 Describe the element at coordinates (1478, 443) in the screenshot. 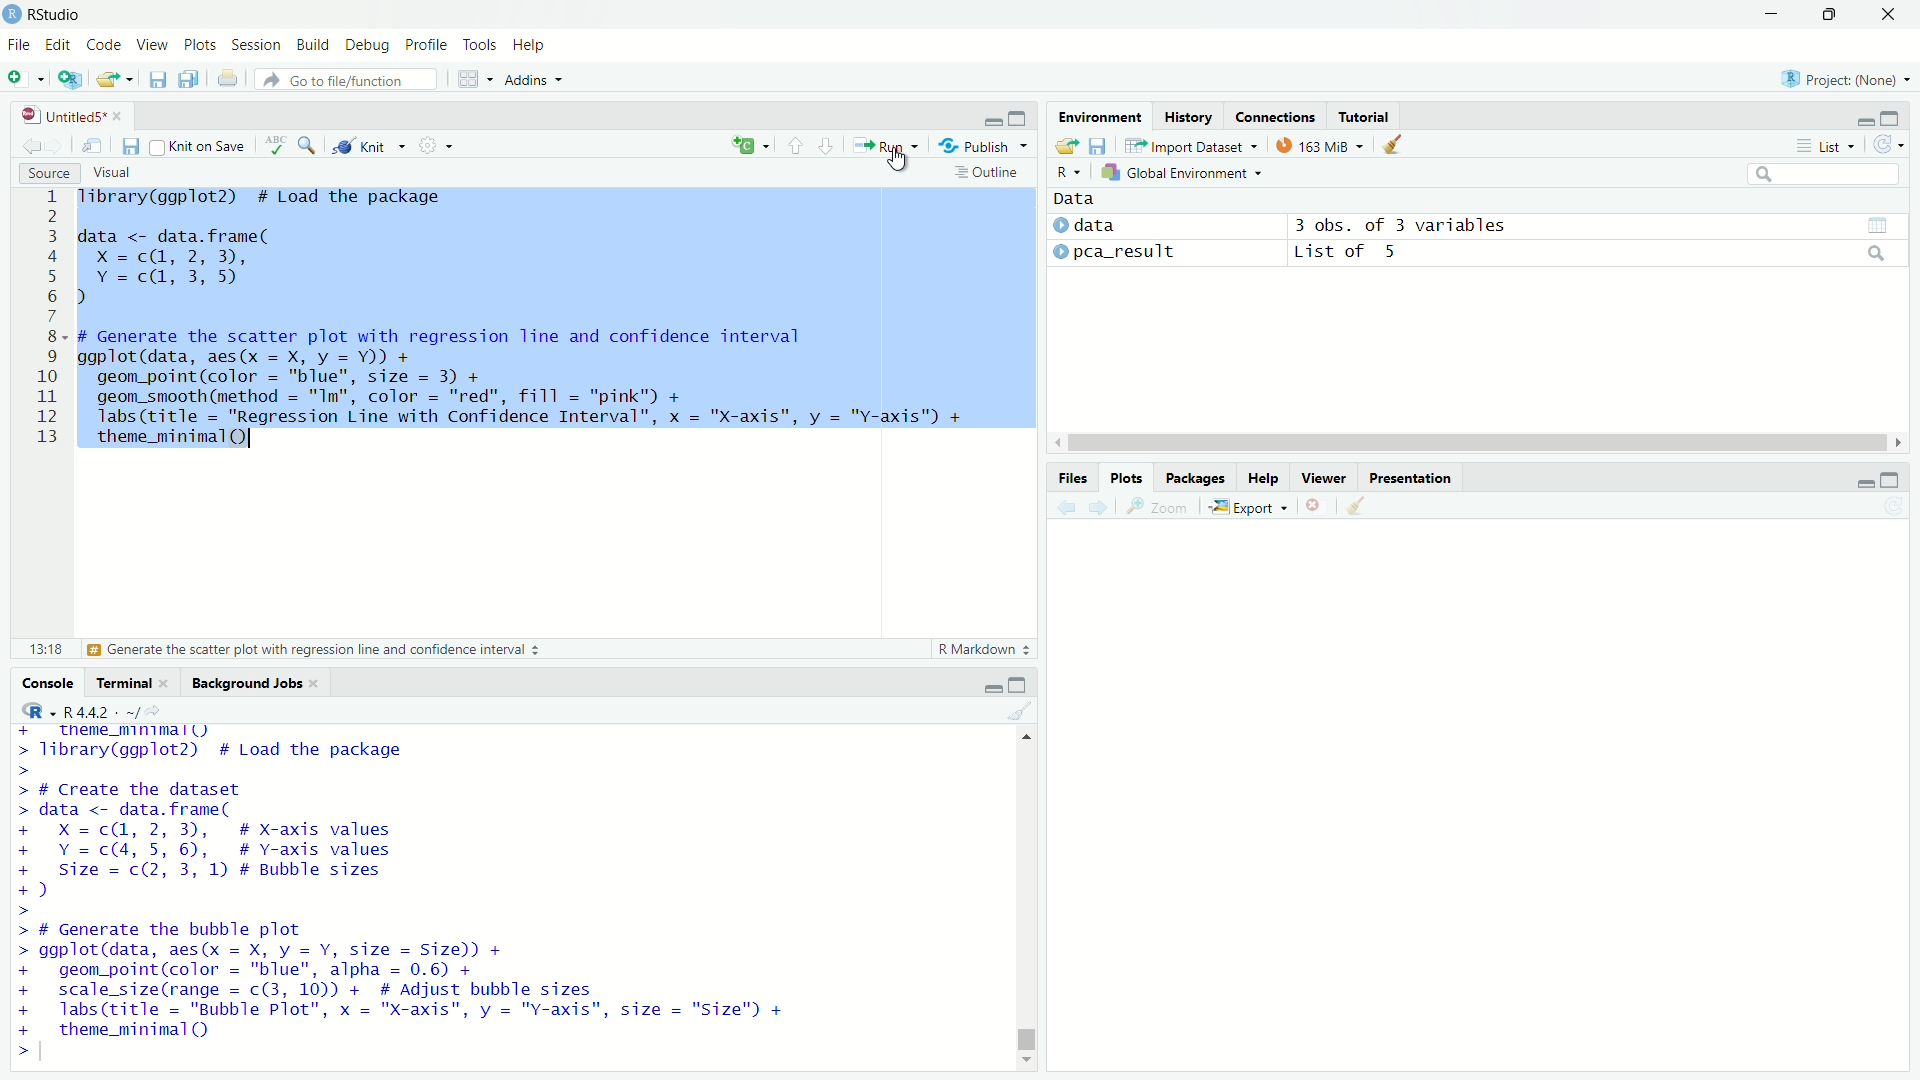

I see `horizontal scroll bar` at that location.